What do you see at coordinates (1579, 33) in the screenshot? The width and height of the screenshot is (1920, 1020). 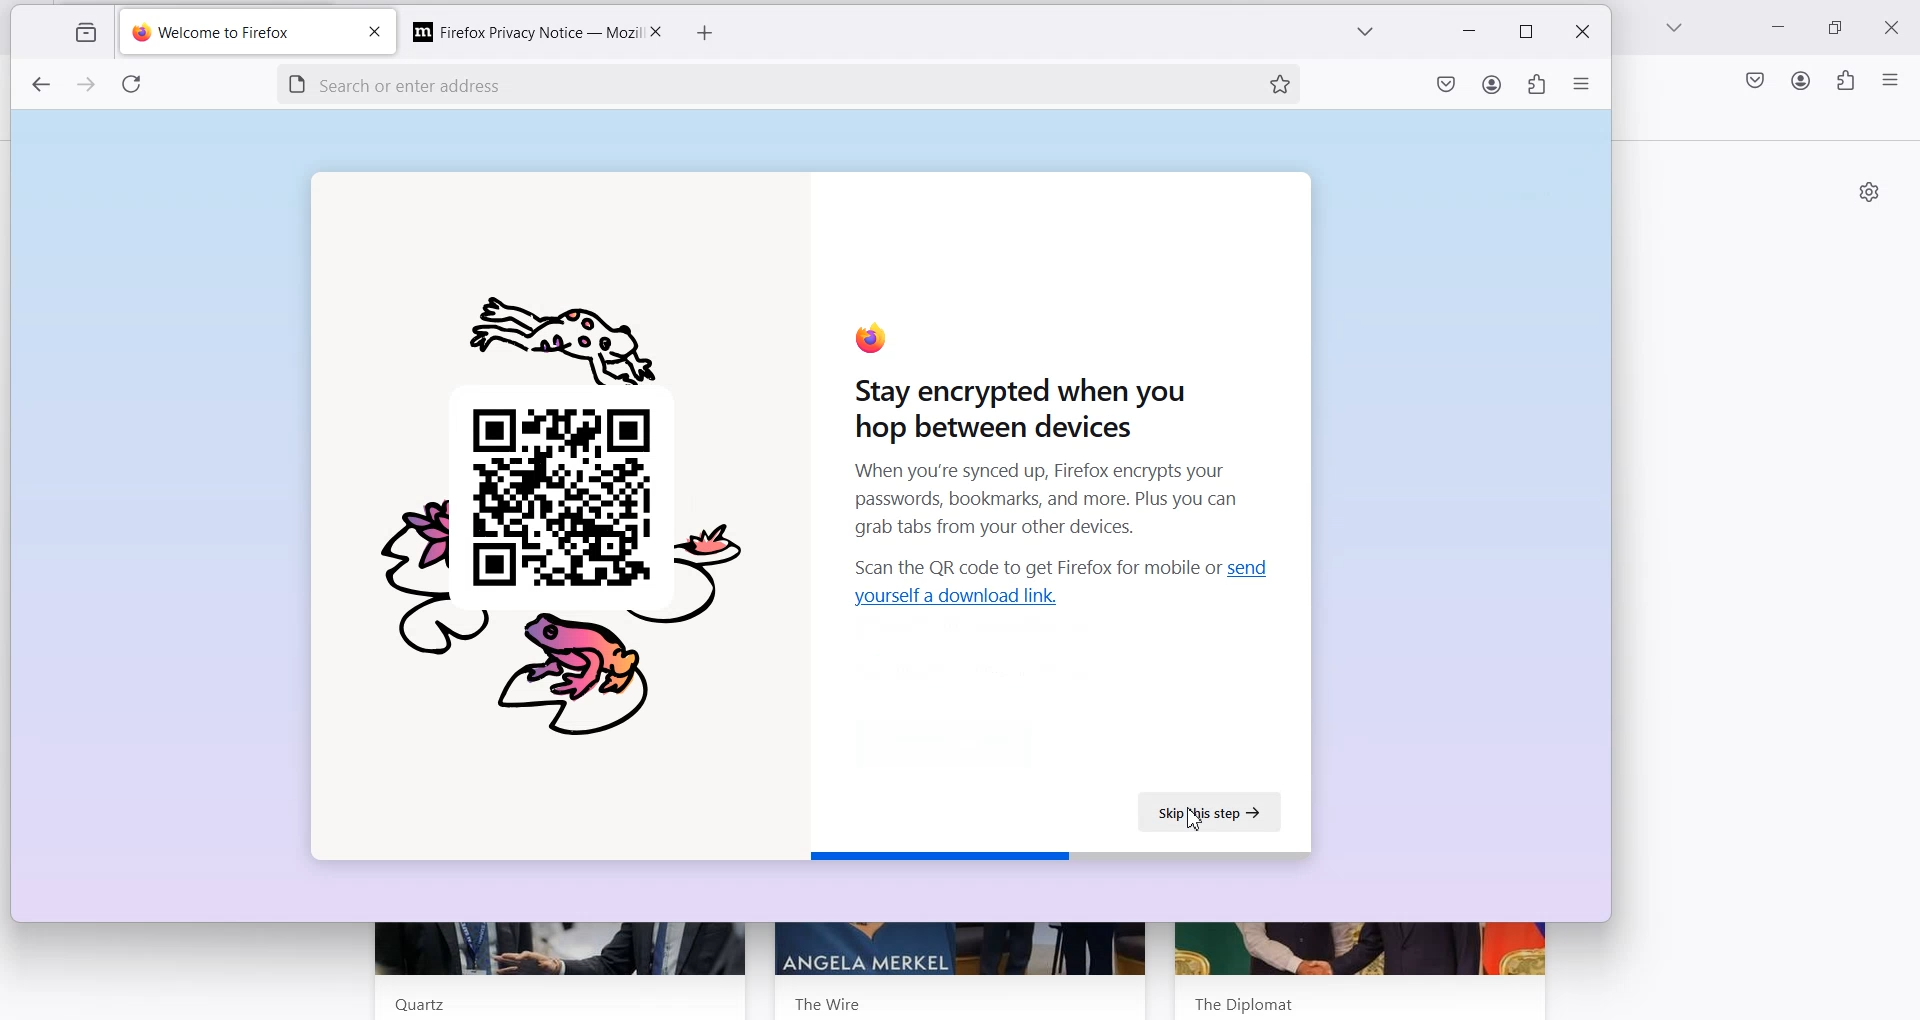 I see `close` at bounding box center [1579, 33].